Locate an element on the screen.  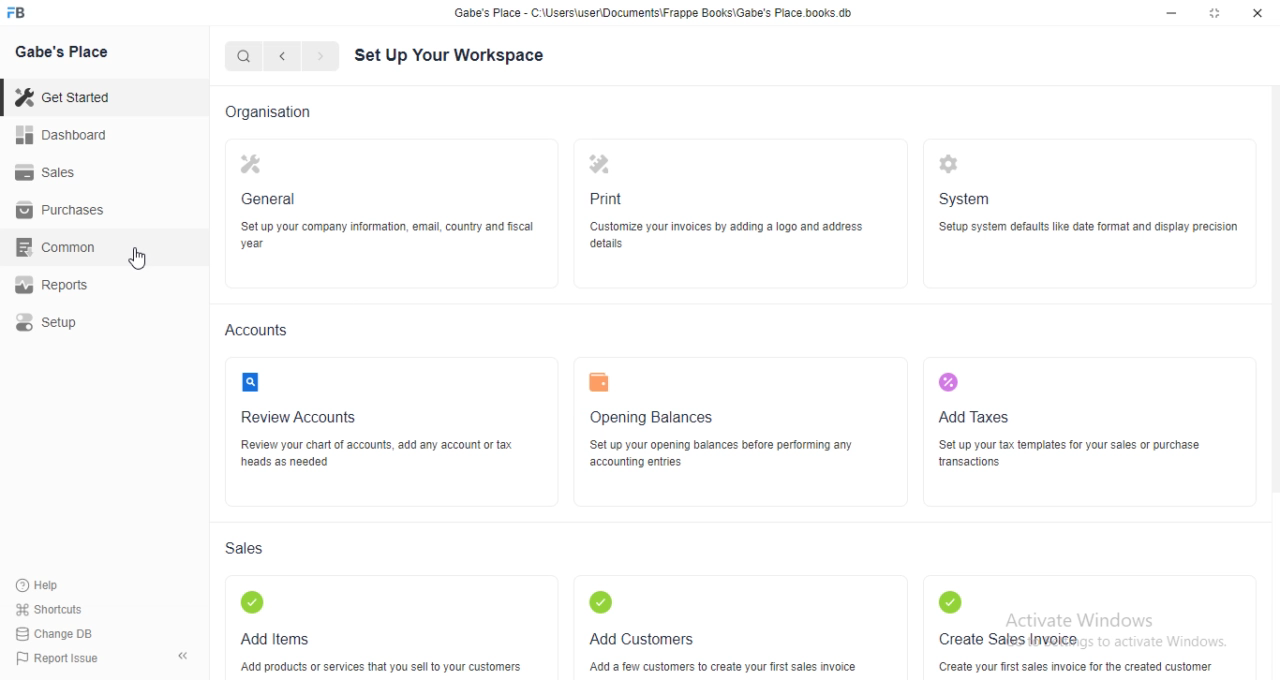
‘Setup system defaults like date format and display precision is located at coordinates (1090, 224).